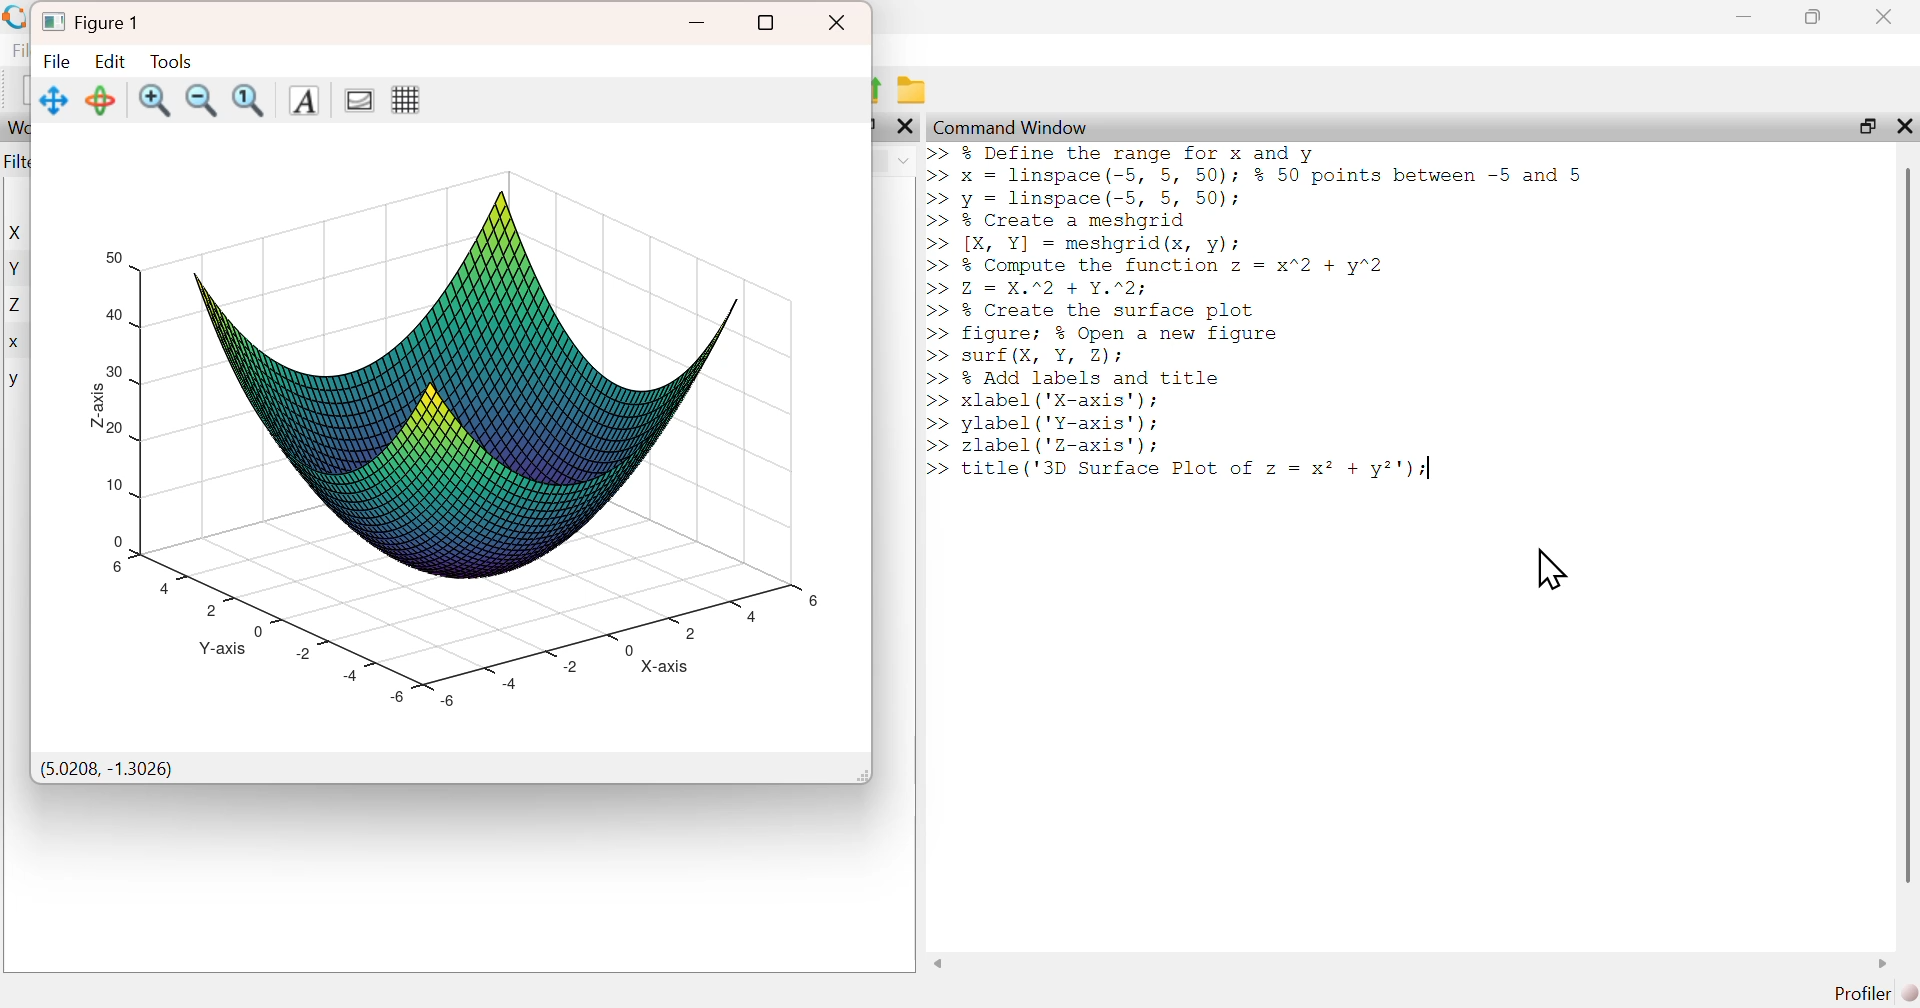 The height and width of the screenshot is (1008, 1920). I want to click on maximize, so click(1814, 16).